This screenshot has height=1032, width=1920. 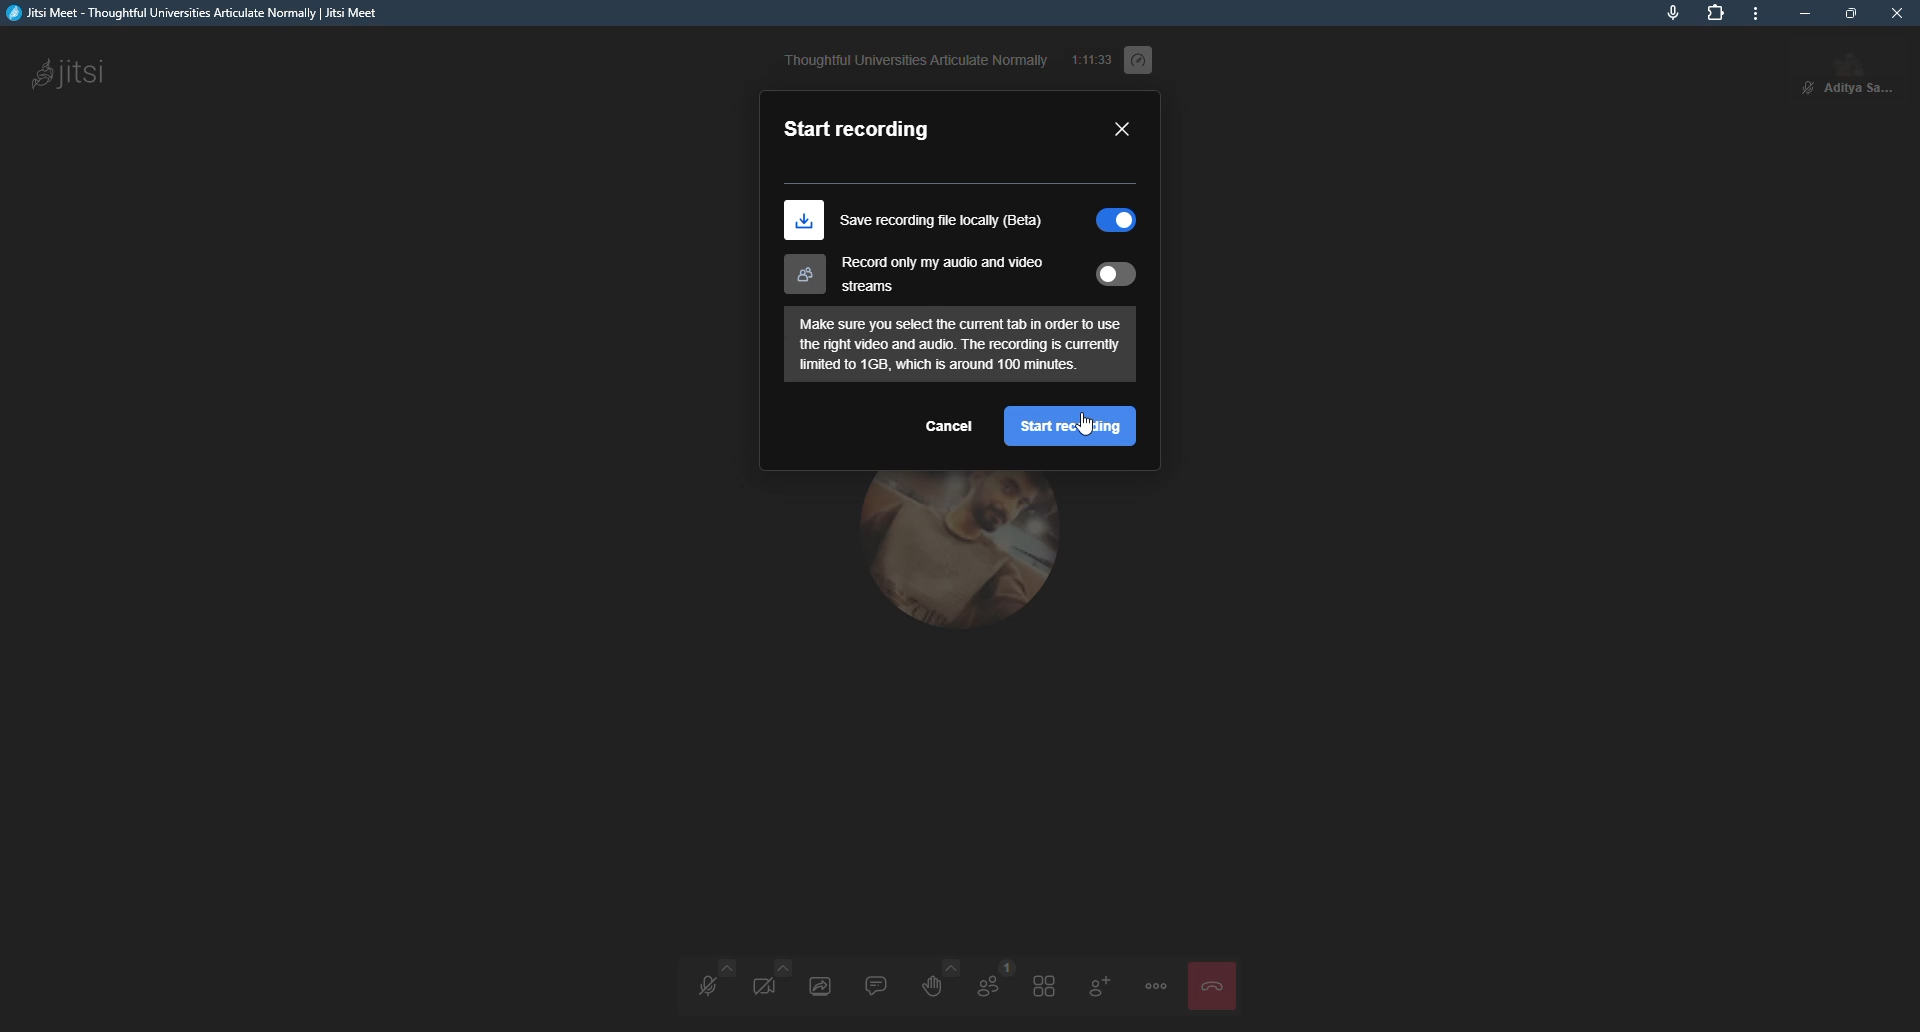 What do you see at coordinates (822, 985) in the screenshot?
I see `start screen sharing` at bounding box center [822, 985].